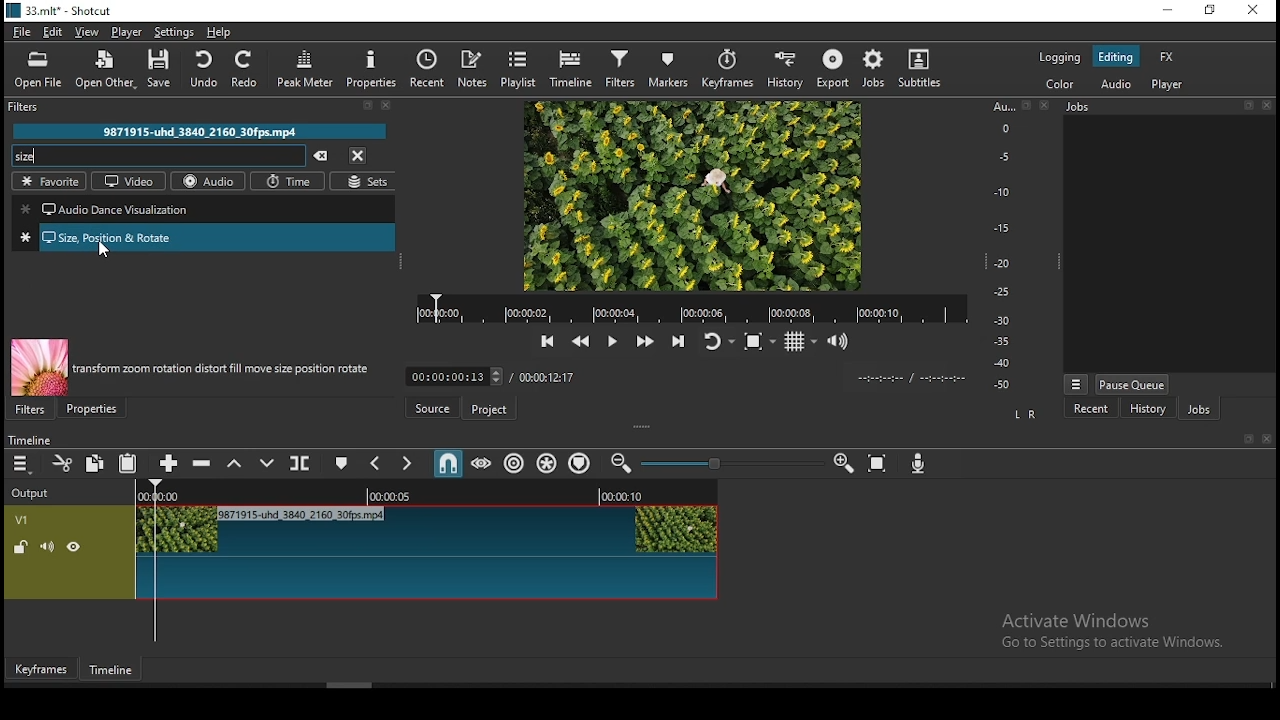 The height and width of the screenshot is (720, 1280). I want to click on ripple markers, so click(546, 462).